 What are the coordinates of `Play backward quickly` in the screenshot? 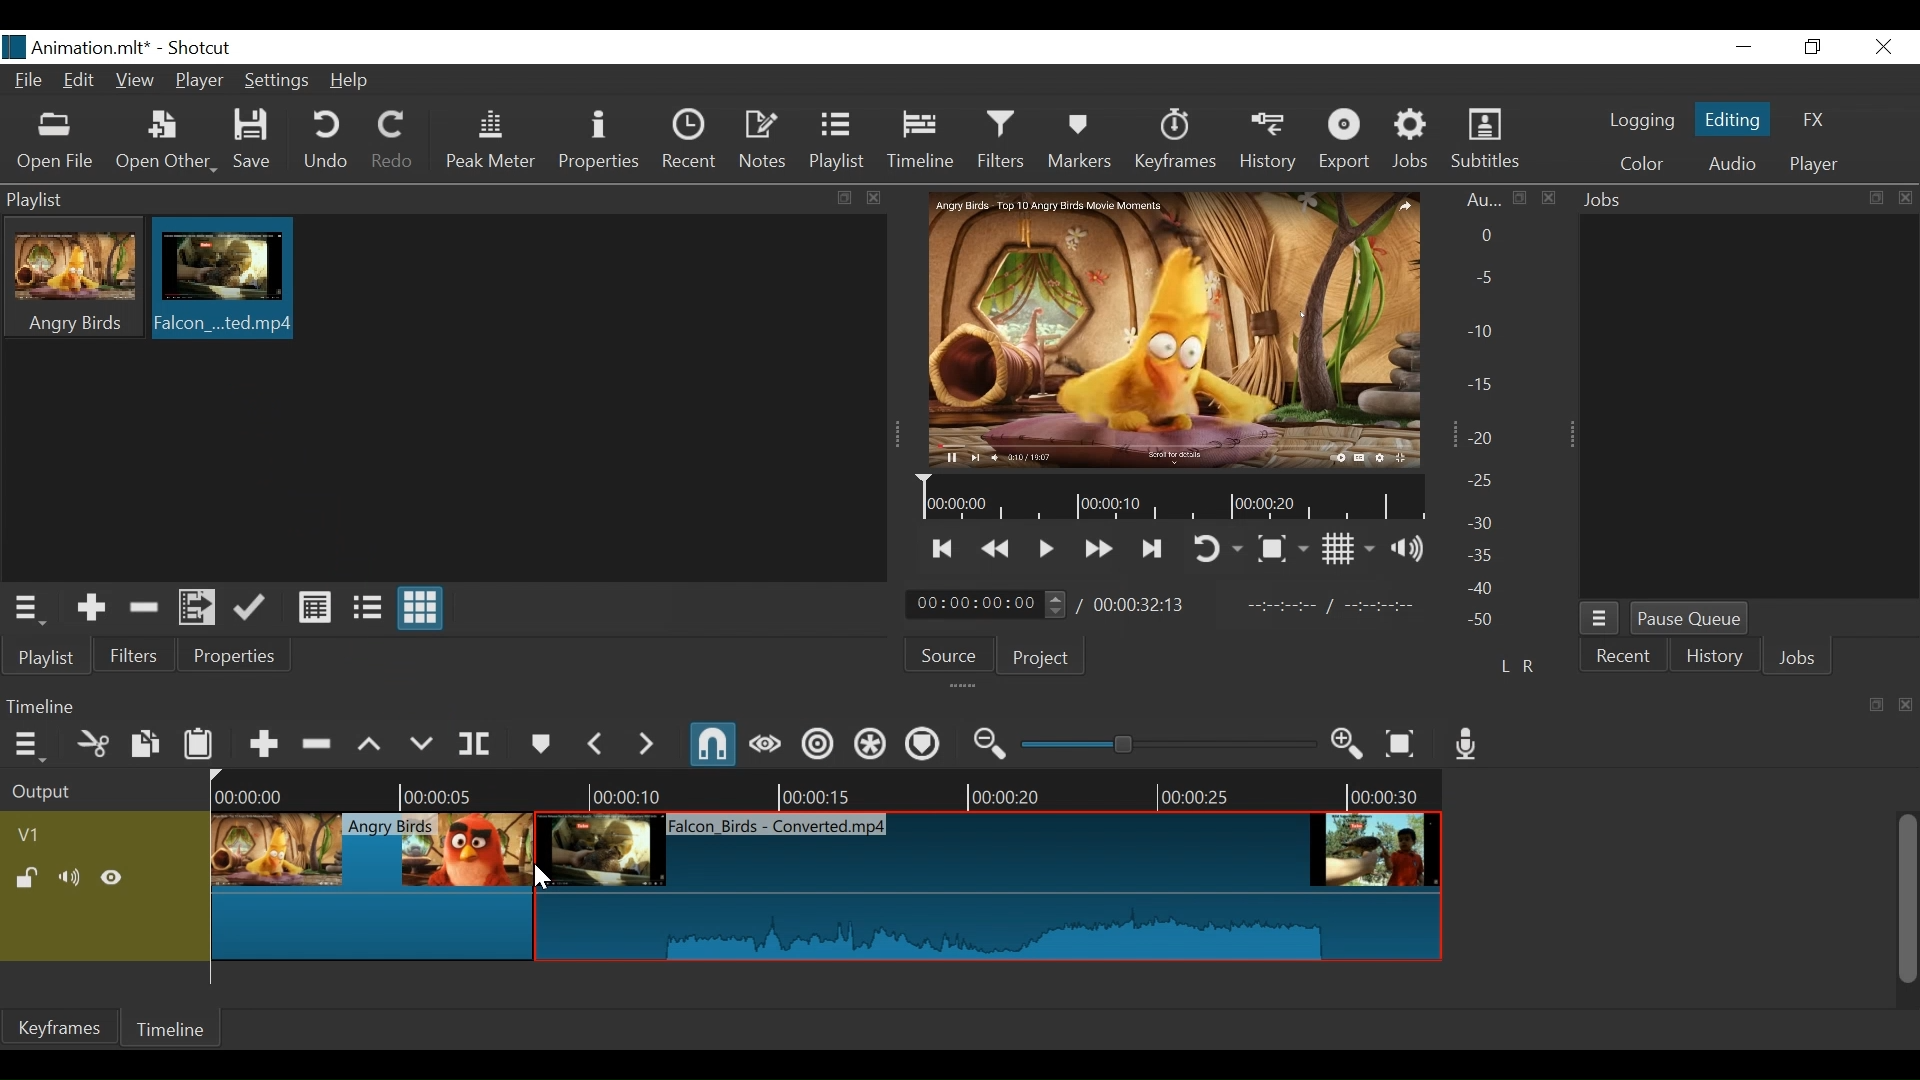 It's located at (994, 550).